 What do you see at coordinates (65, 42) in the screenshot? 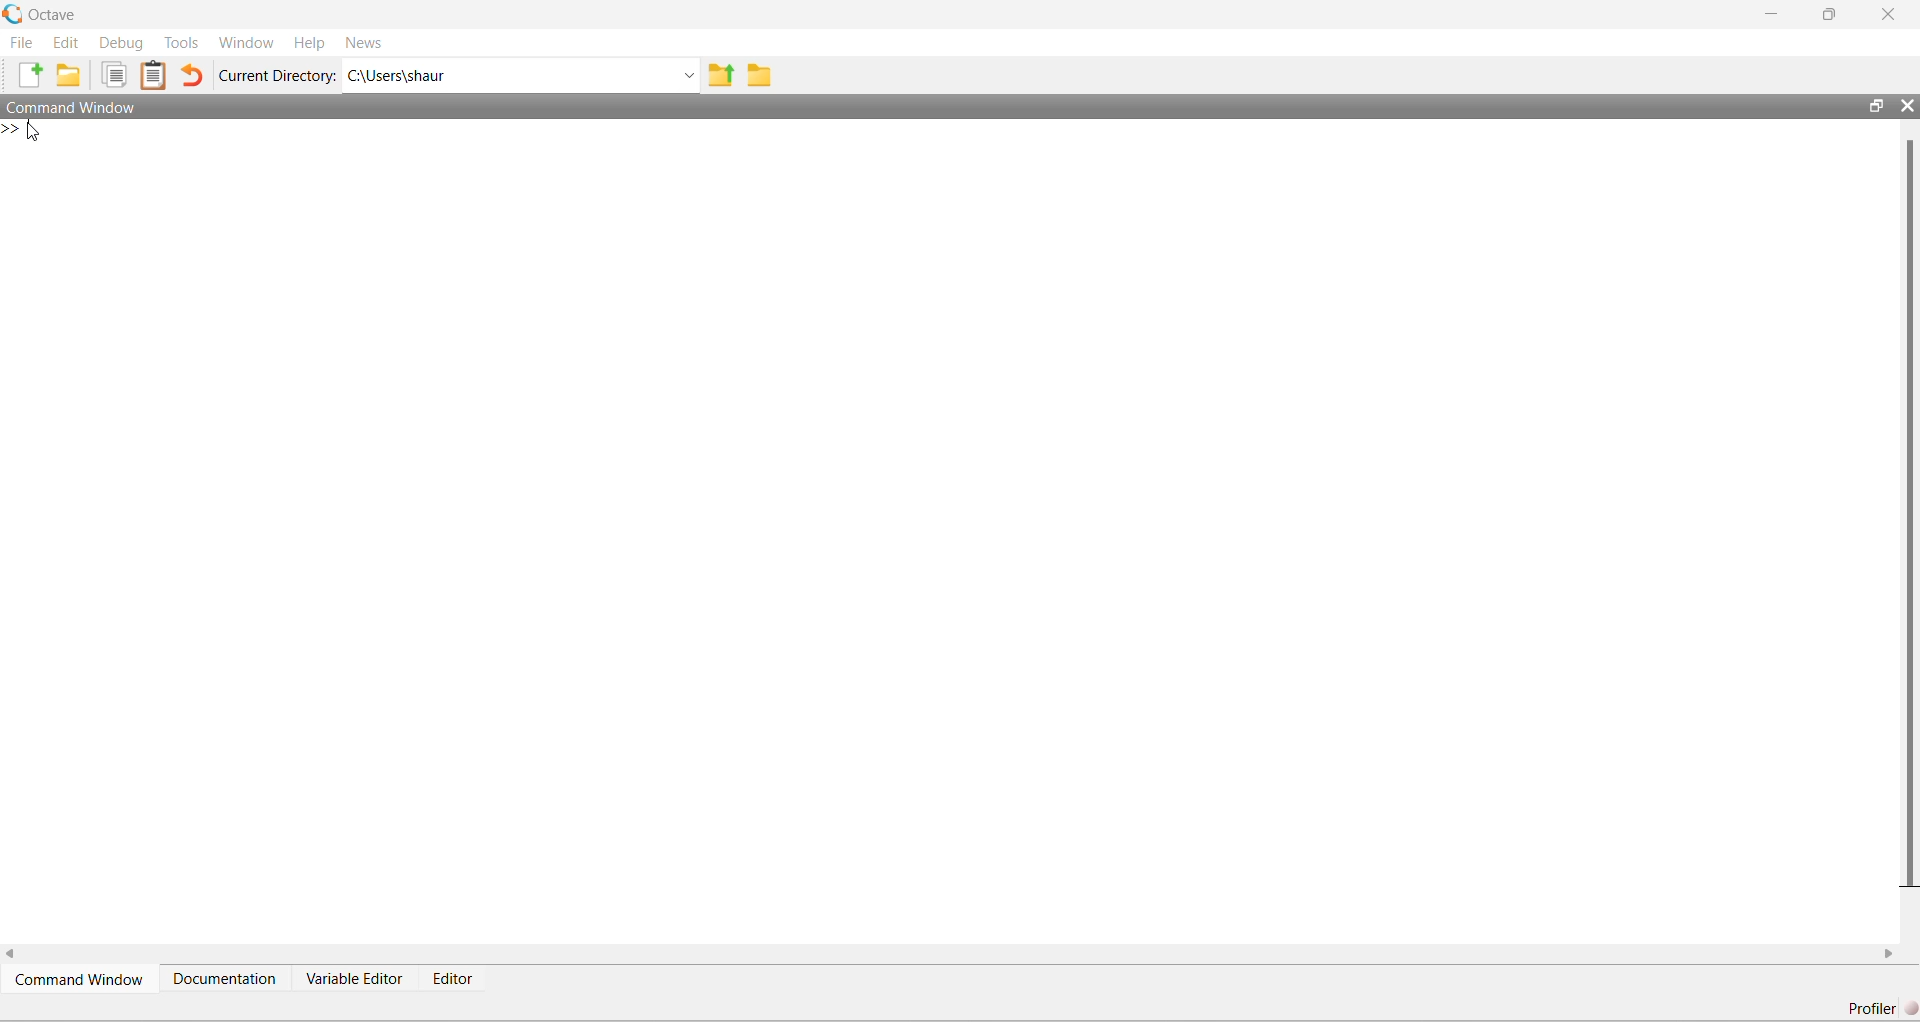
I see `Edit` at bounding box center [65, 42].